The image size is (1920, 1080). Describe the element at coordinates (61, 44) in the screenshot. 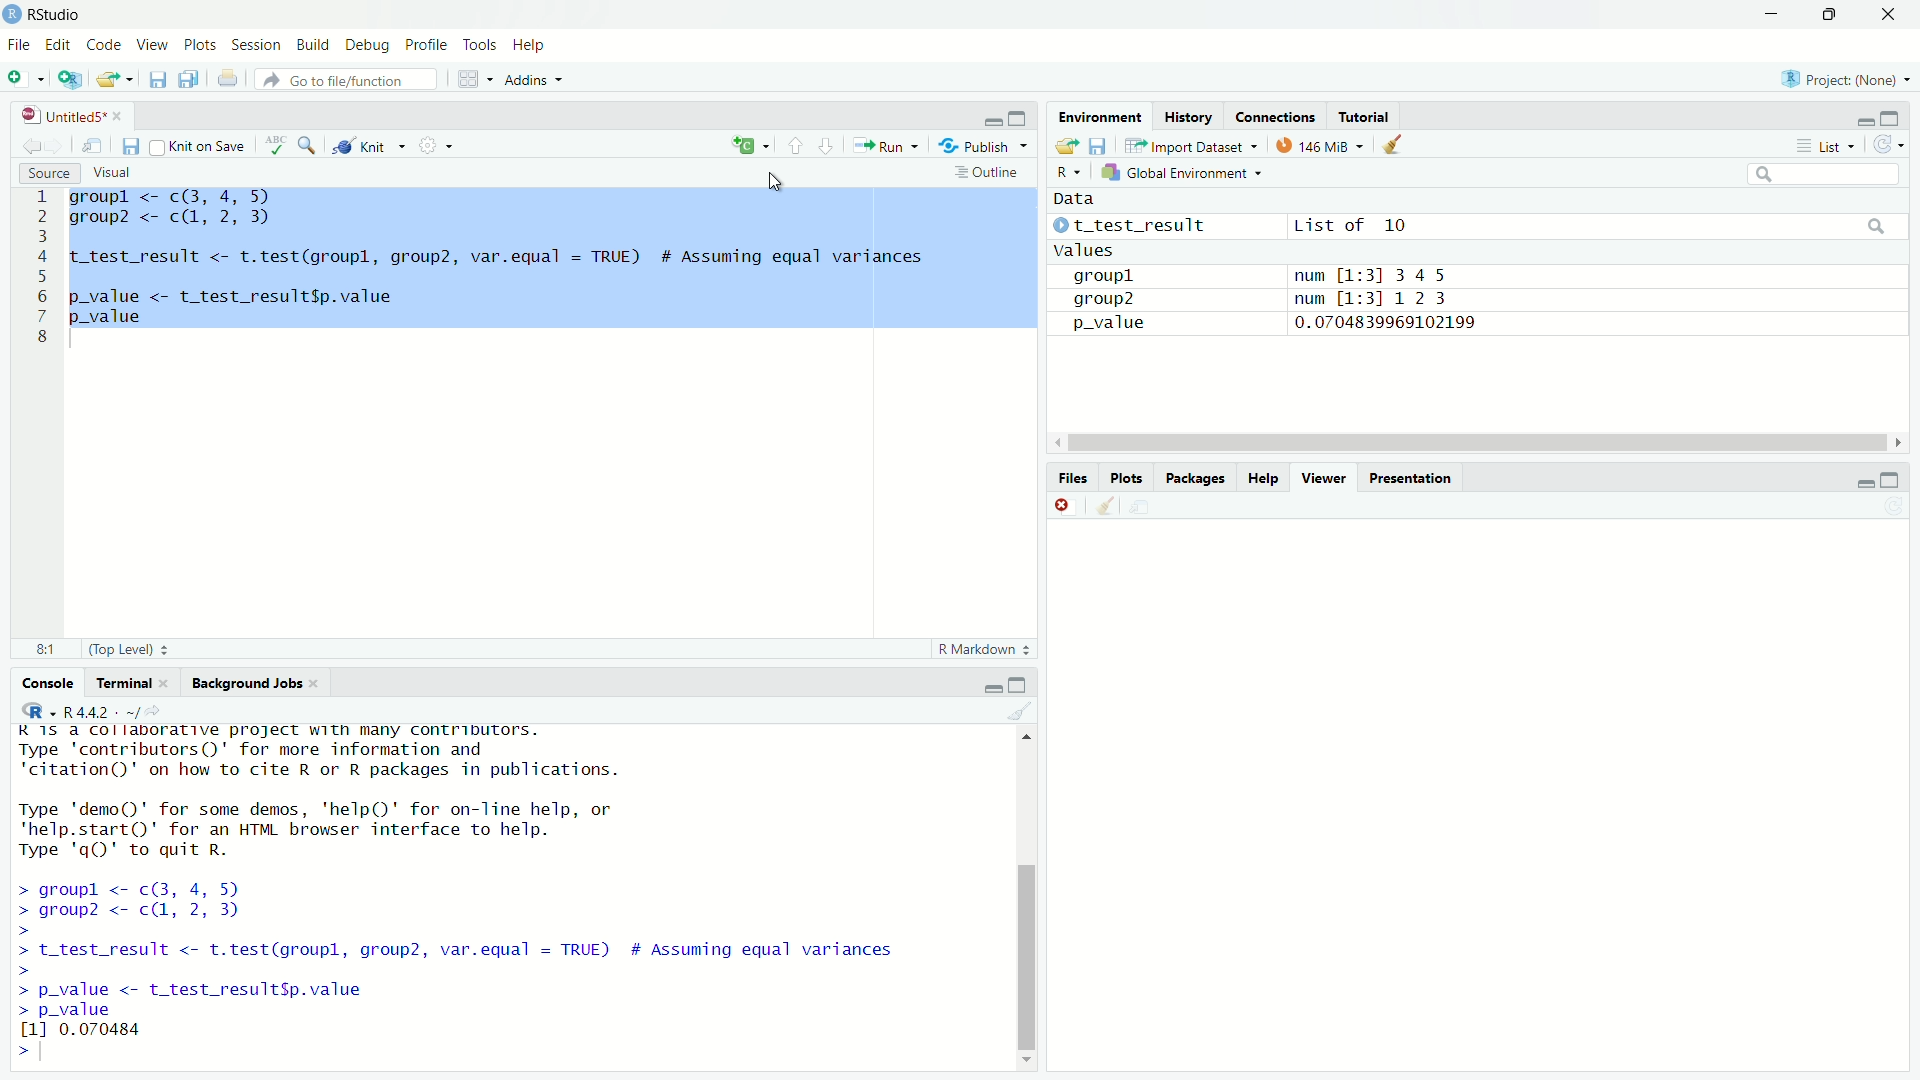

I see `Edit` at that location.